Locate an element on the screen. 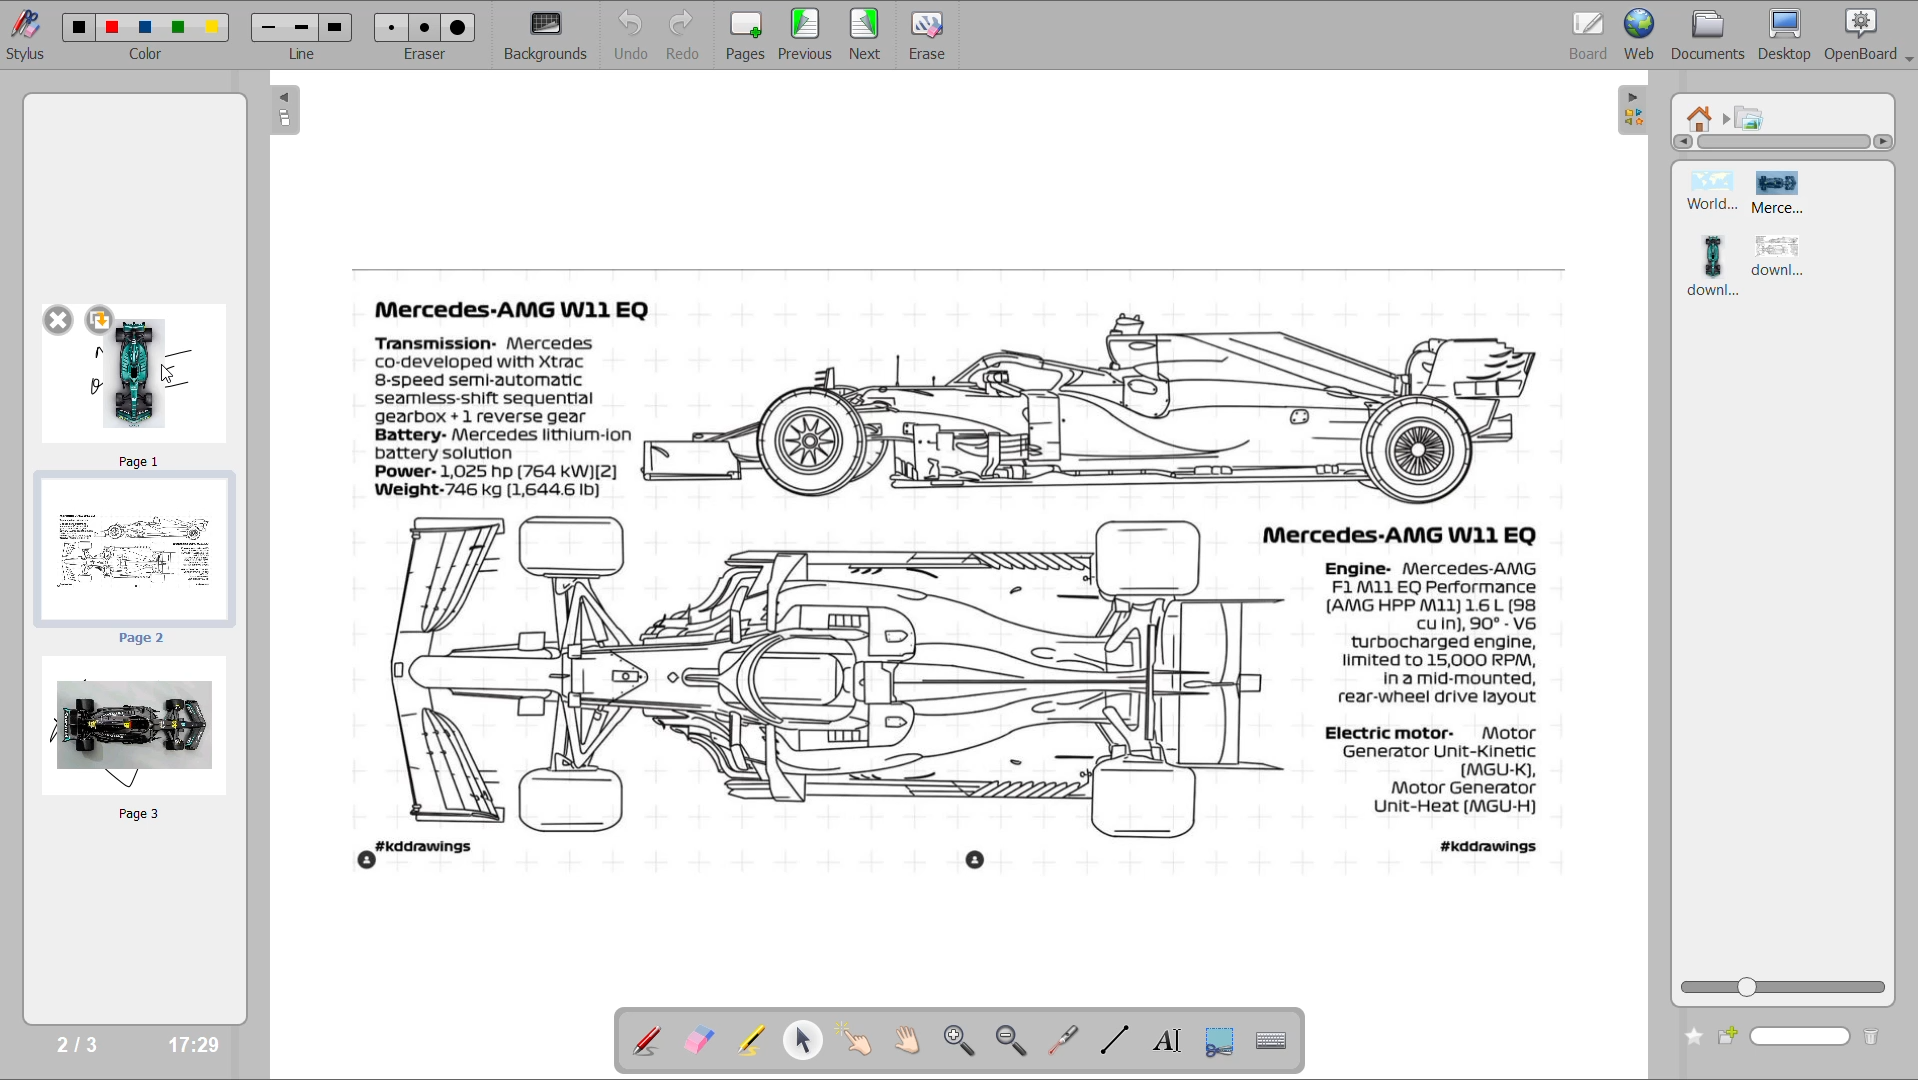 The image size is (1918, 1080). page 1 is located at coordinates (152, 385).